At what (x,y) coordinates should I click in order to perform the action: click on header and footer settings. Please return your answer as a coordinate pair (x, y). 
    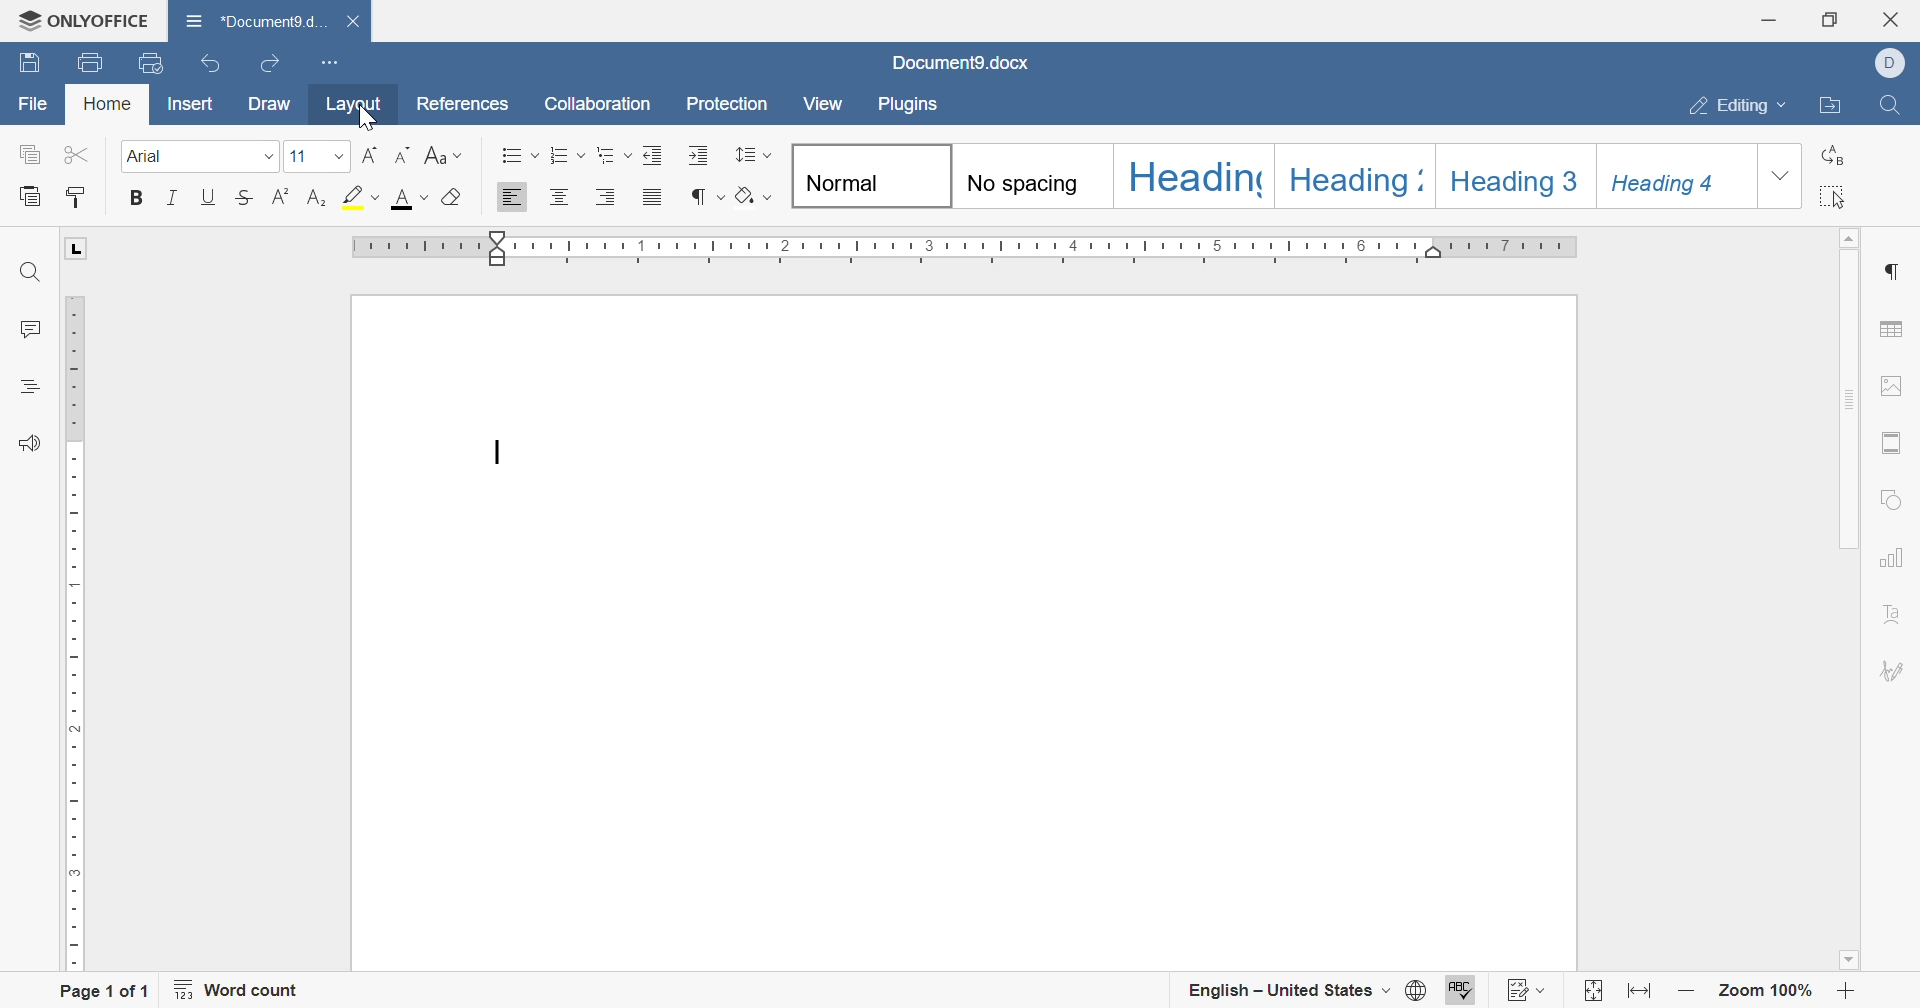
    Looking at the image, I should click on (1888, 443).